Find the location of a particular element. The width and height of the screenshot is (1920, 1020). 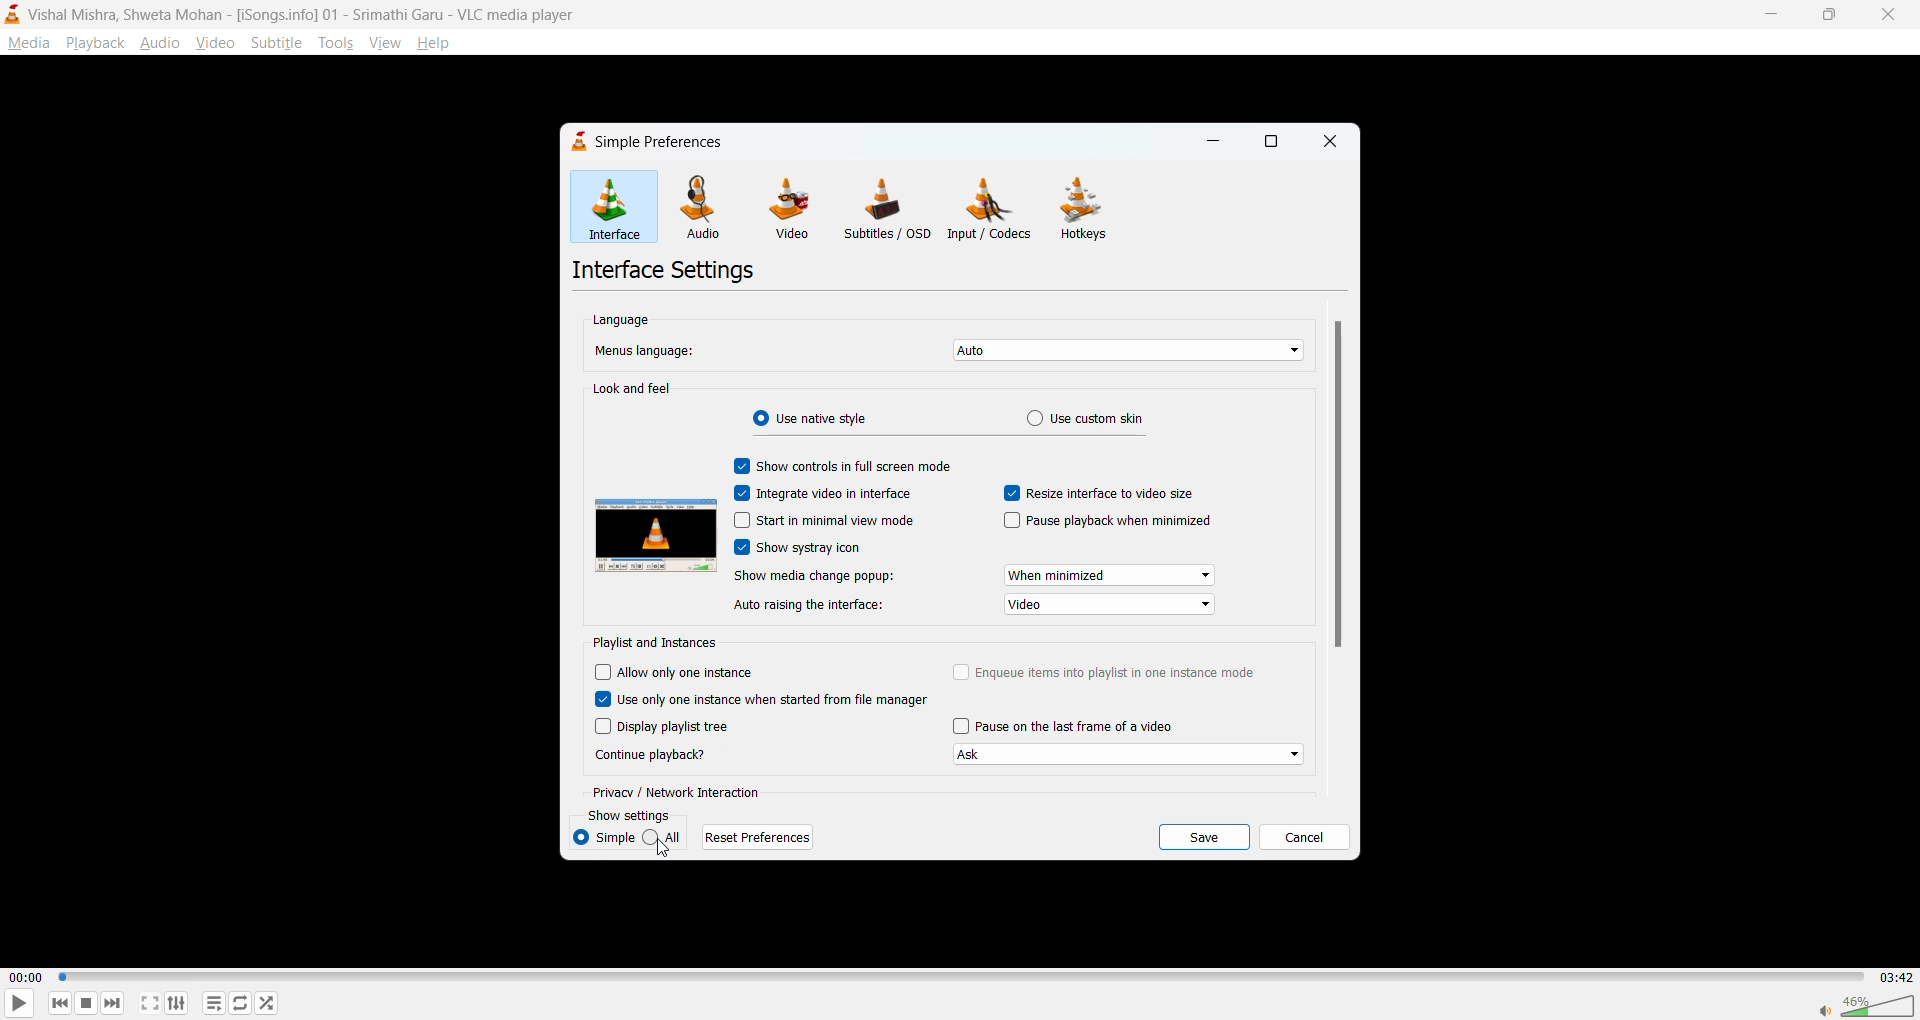

track slider is located at coordinates (958, 978).